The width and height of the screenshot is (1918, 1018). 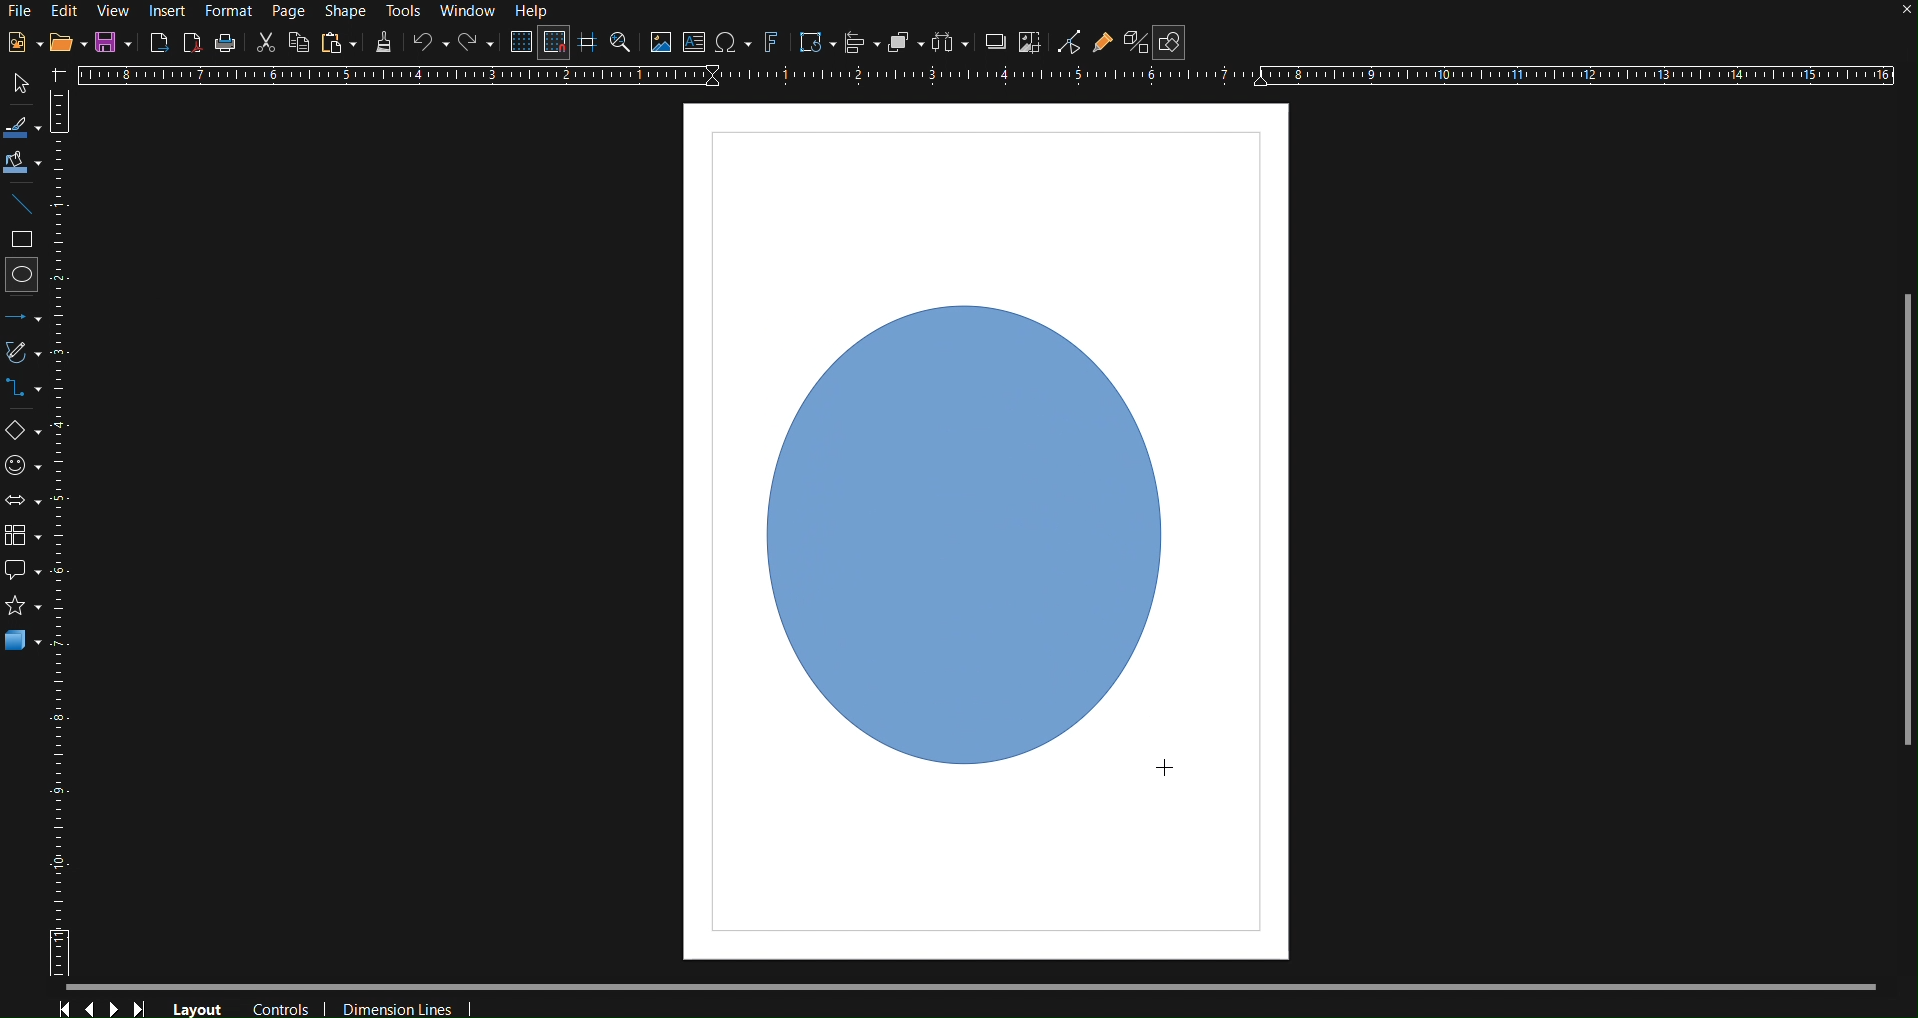 What do you see at coordinates (23, 164) in the screenshot?
I see `Fill Color` at bounding box center [23, 164].